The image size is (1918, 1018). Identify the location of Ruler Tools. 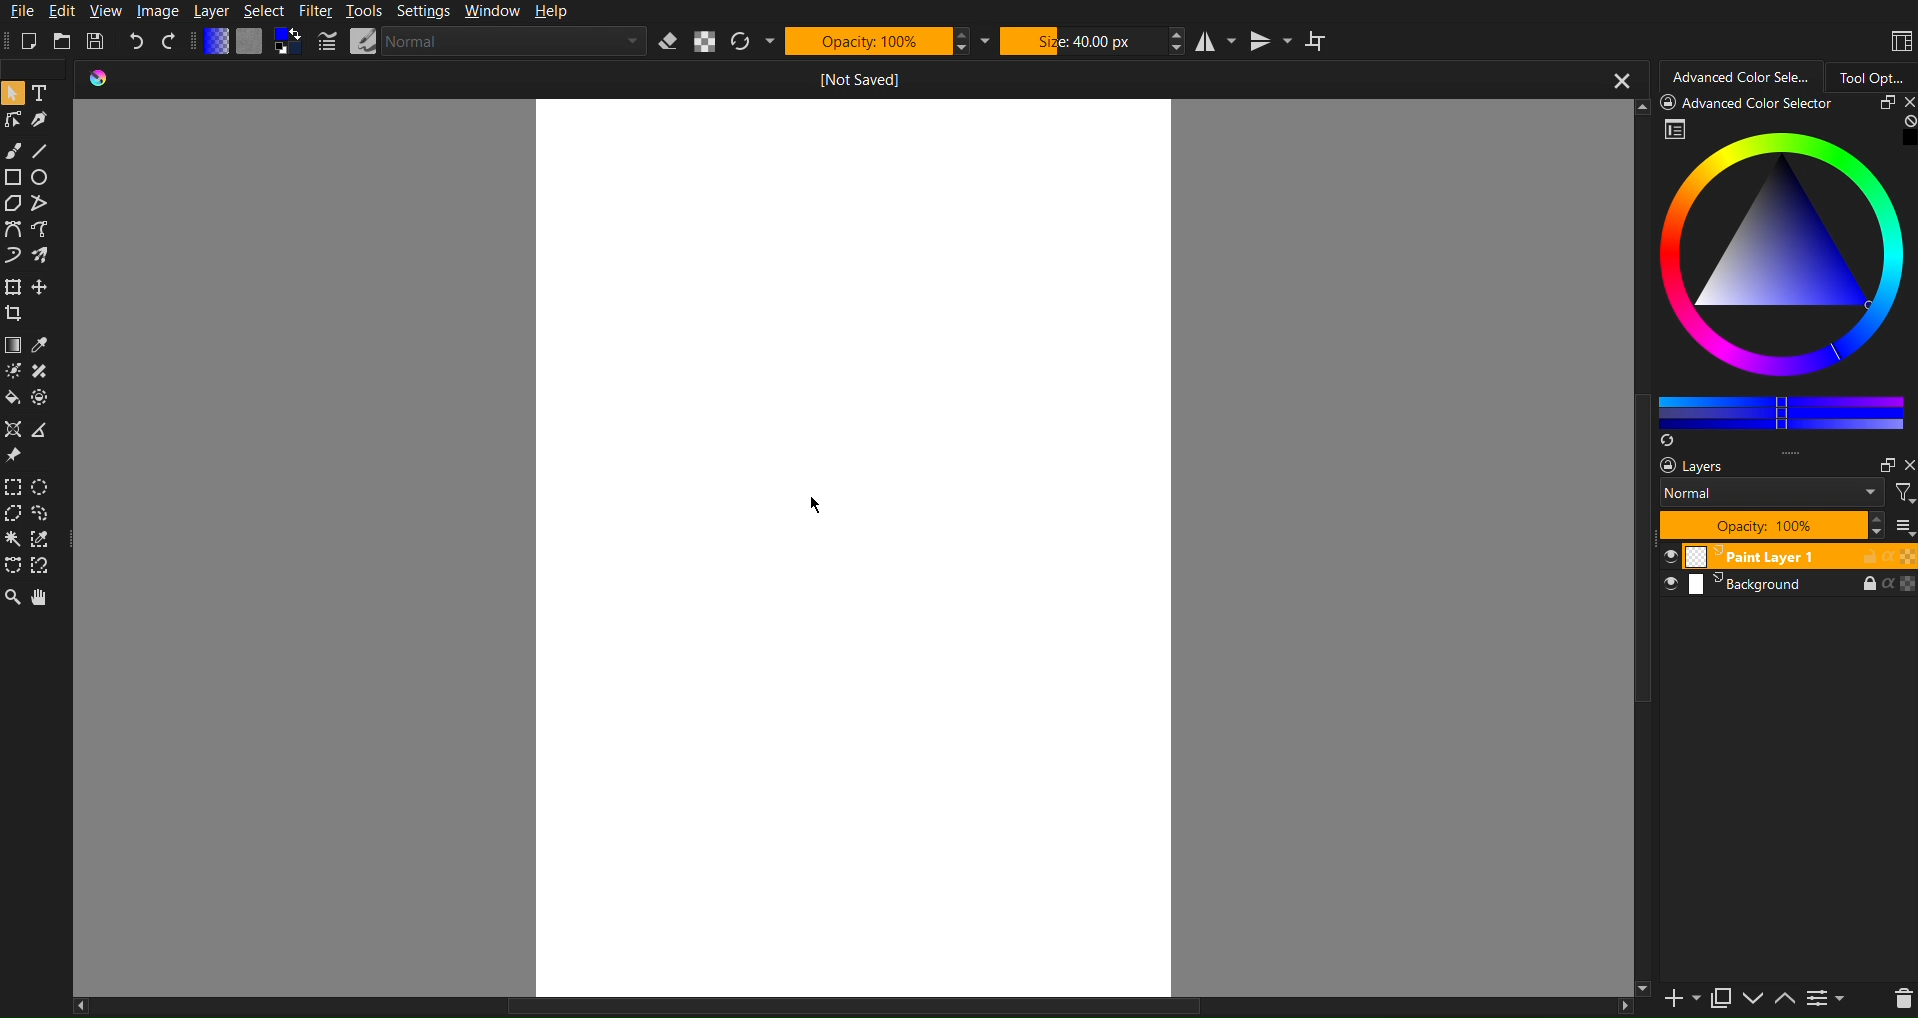
(32, 443).